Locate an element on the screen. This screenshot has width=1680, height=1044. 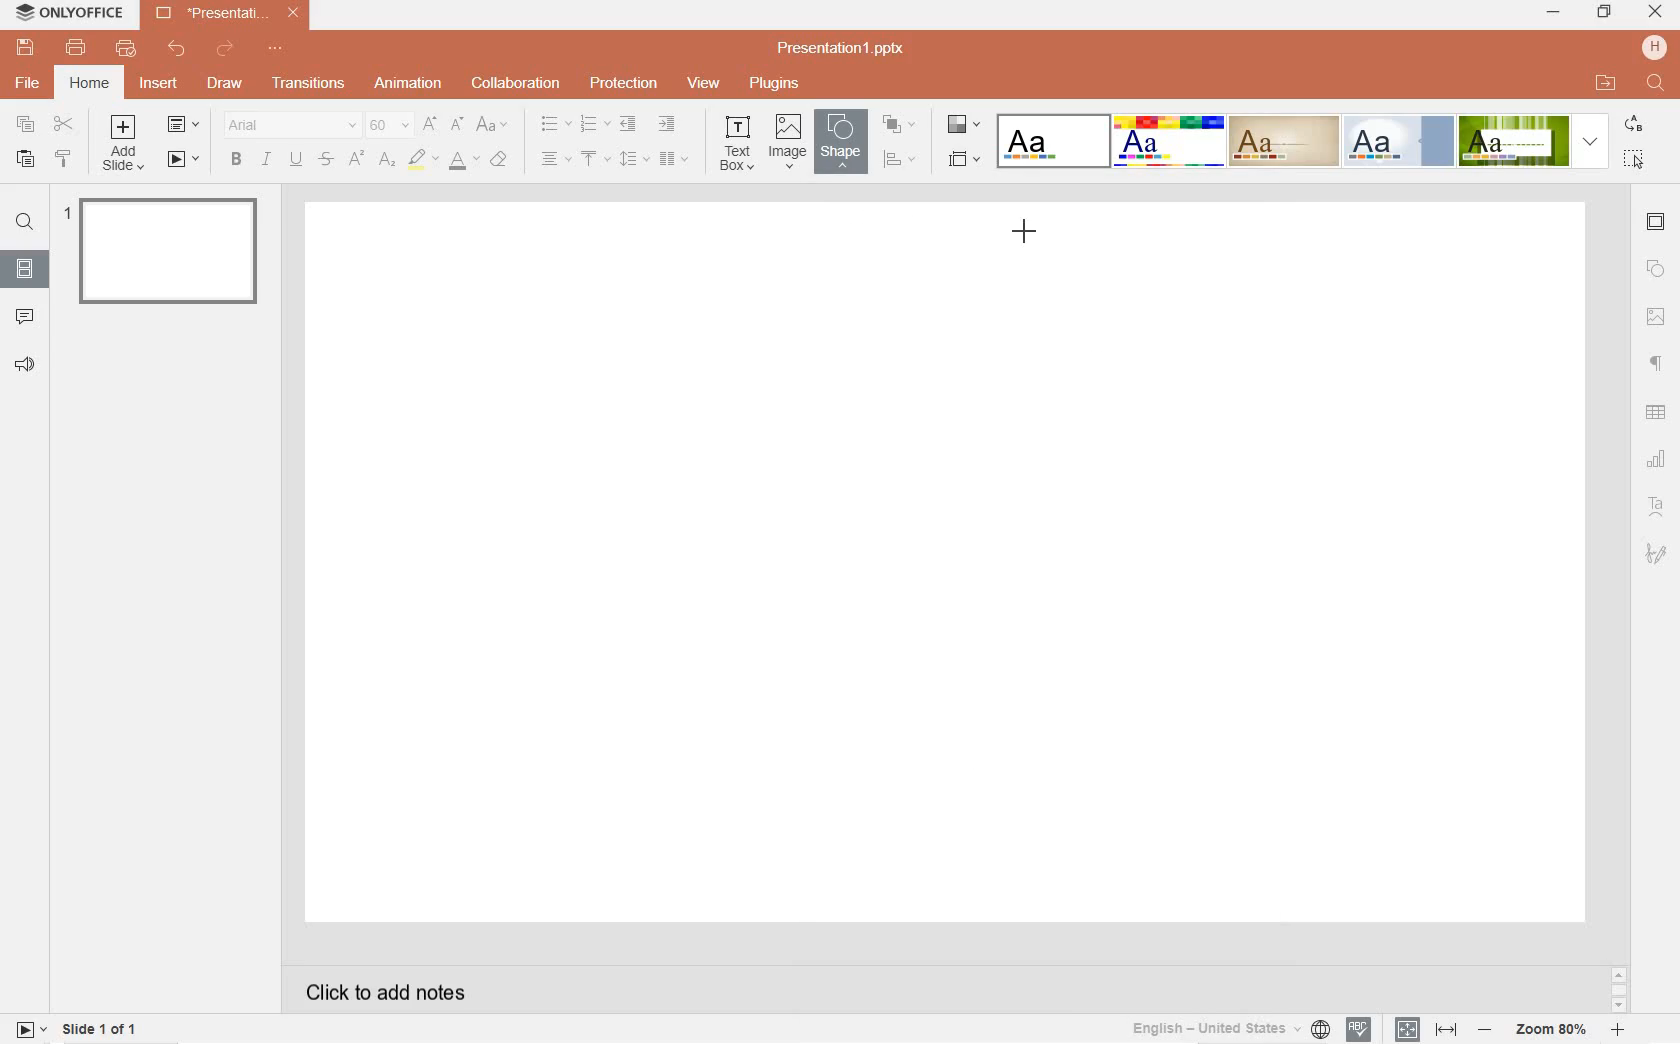
*Presentation1.pptx is located at coordinates (232, 15).